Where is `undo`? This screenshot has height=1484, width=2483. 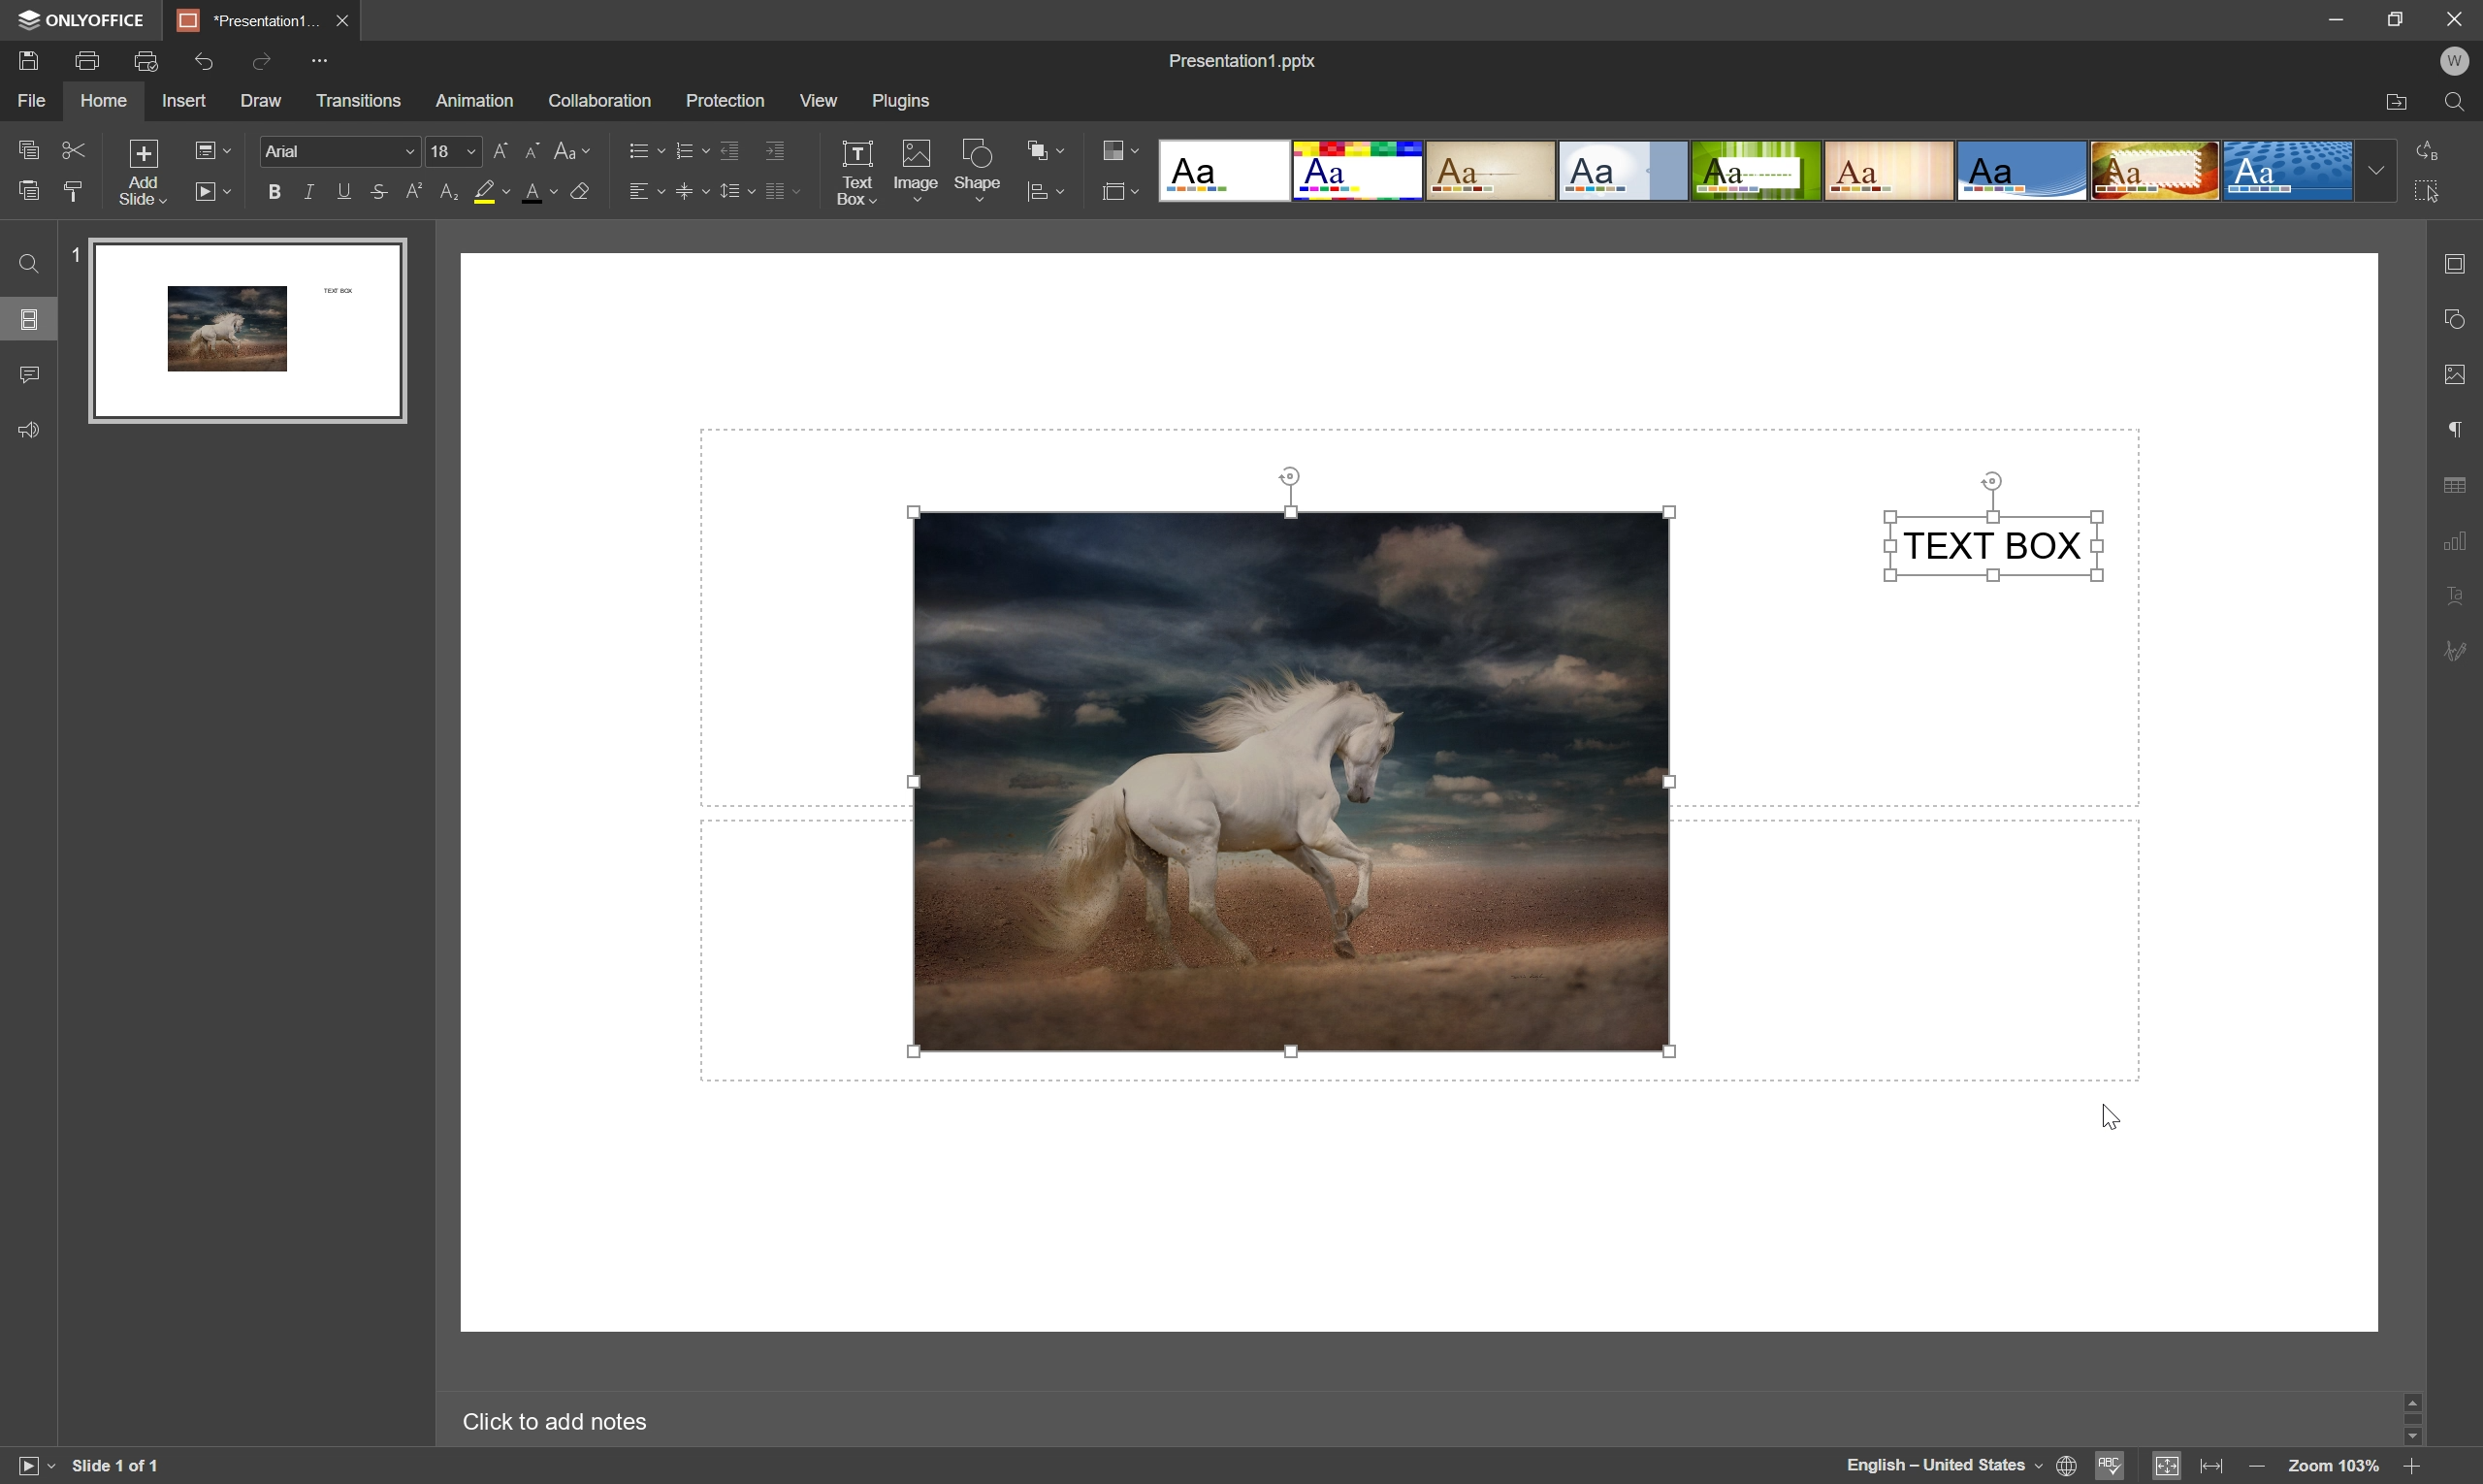 undo is located at coordinates (203, 64).